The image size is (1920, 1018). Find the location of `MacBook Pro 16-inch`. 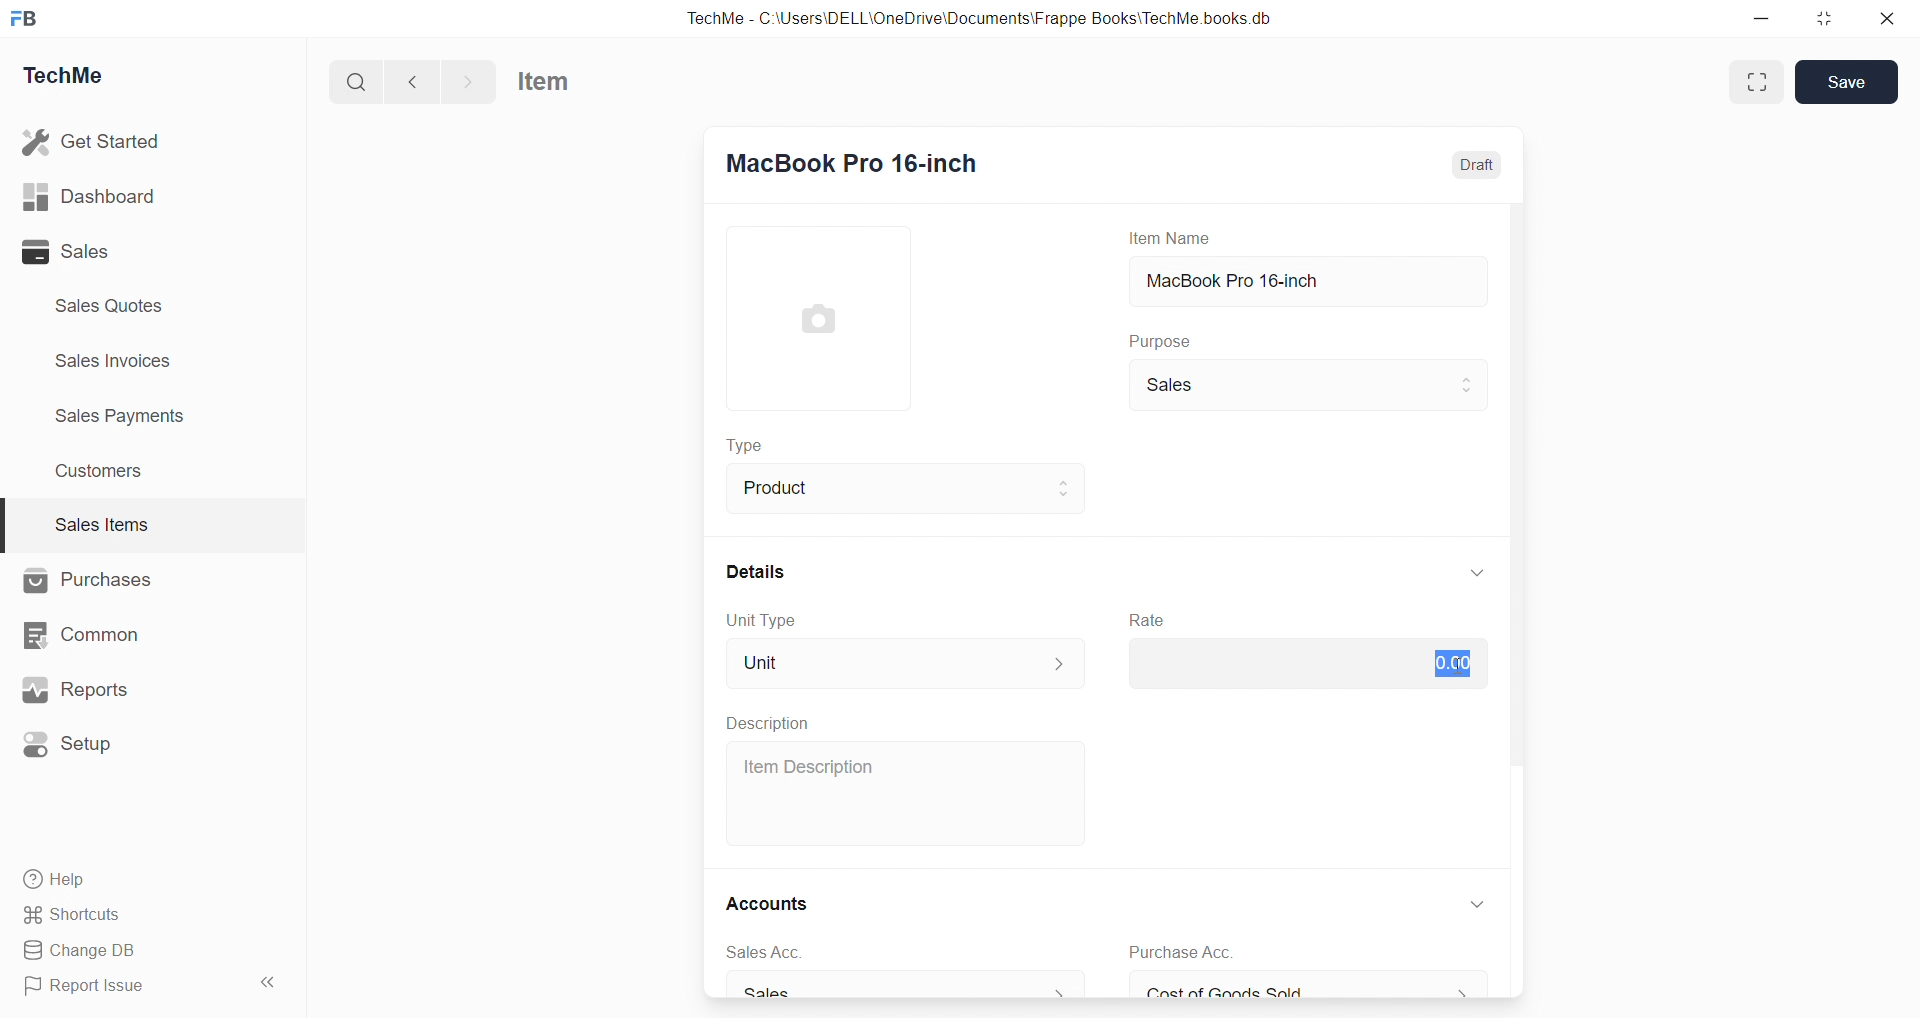

MacBook Pro 16-inch is located at coordinates (852, 159).